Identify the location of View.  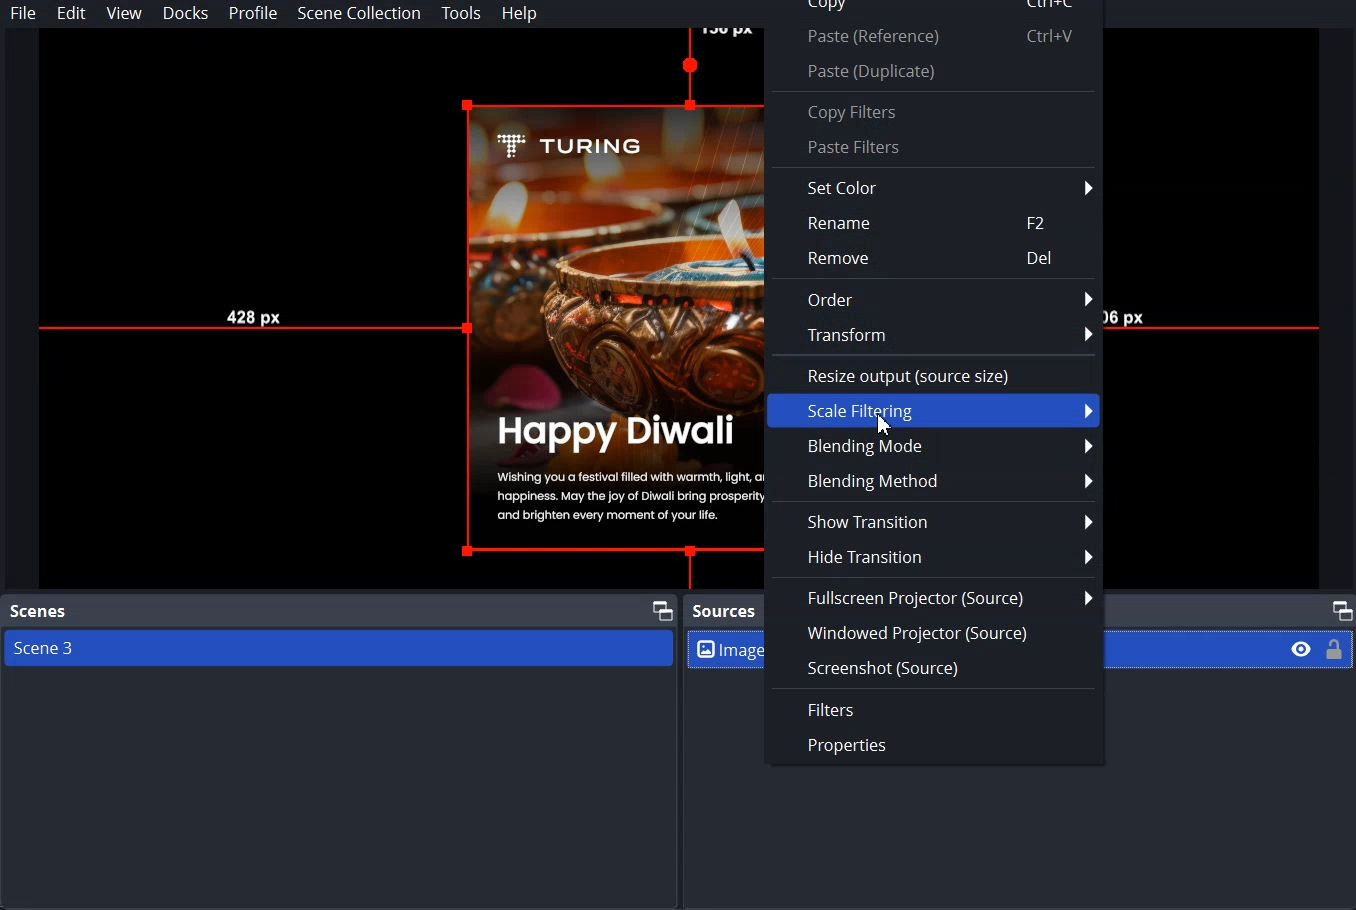
(124, 13).